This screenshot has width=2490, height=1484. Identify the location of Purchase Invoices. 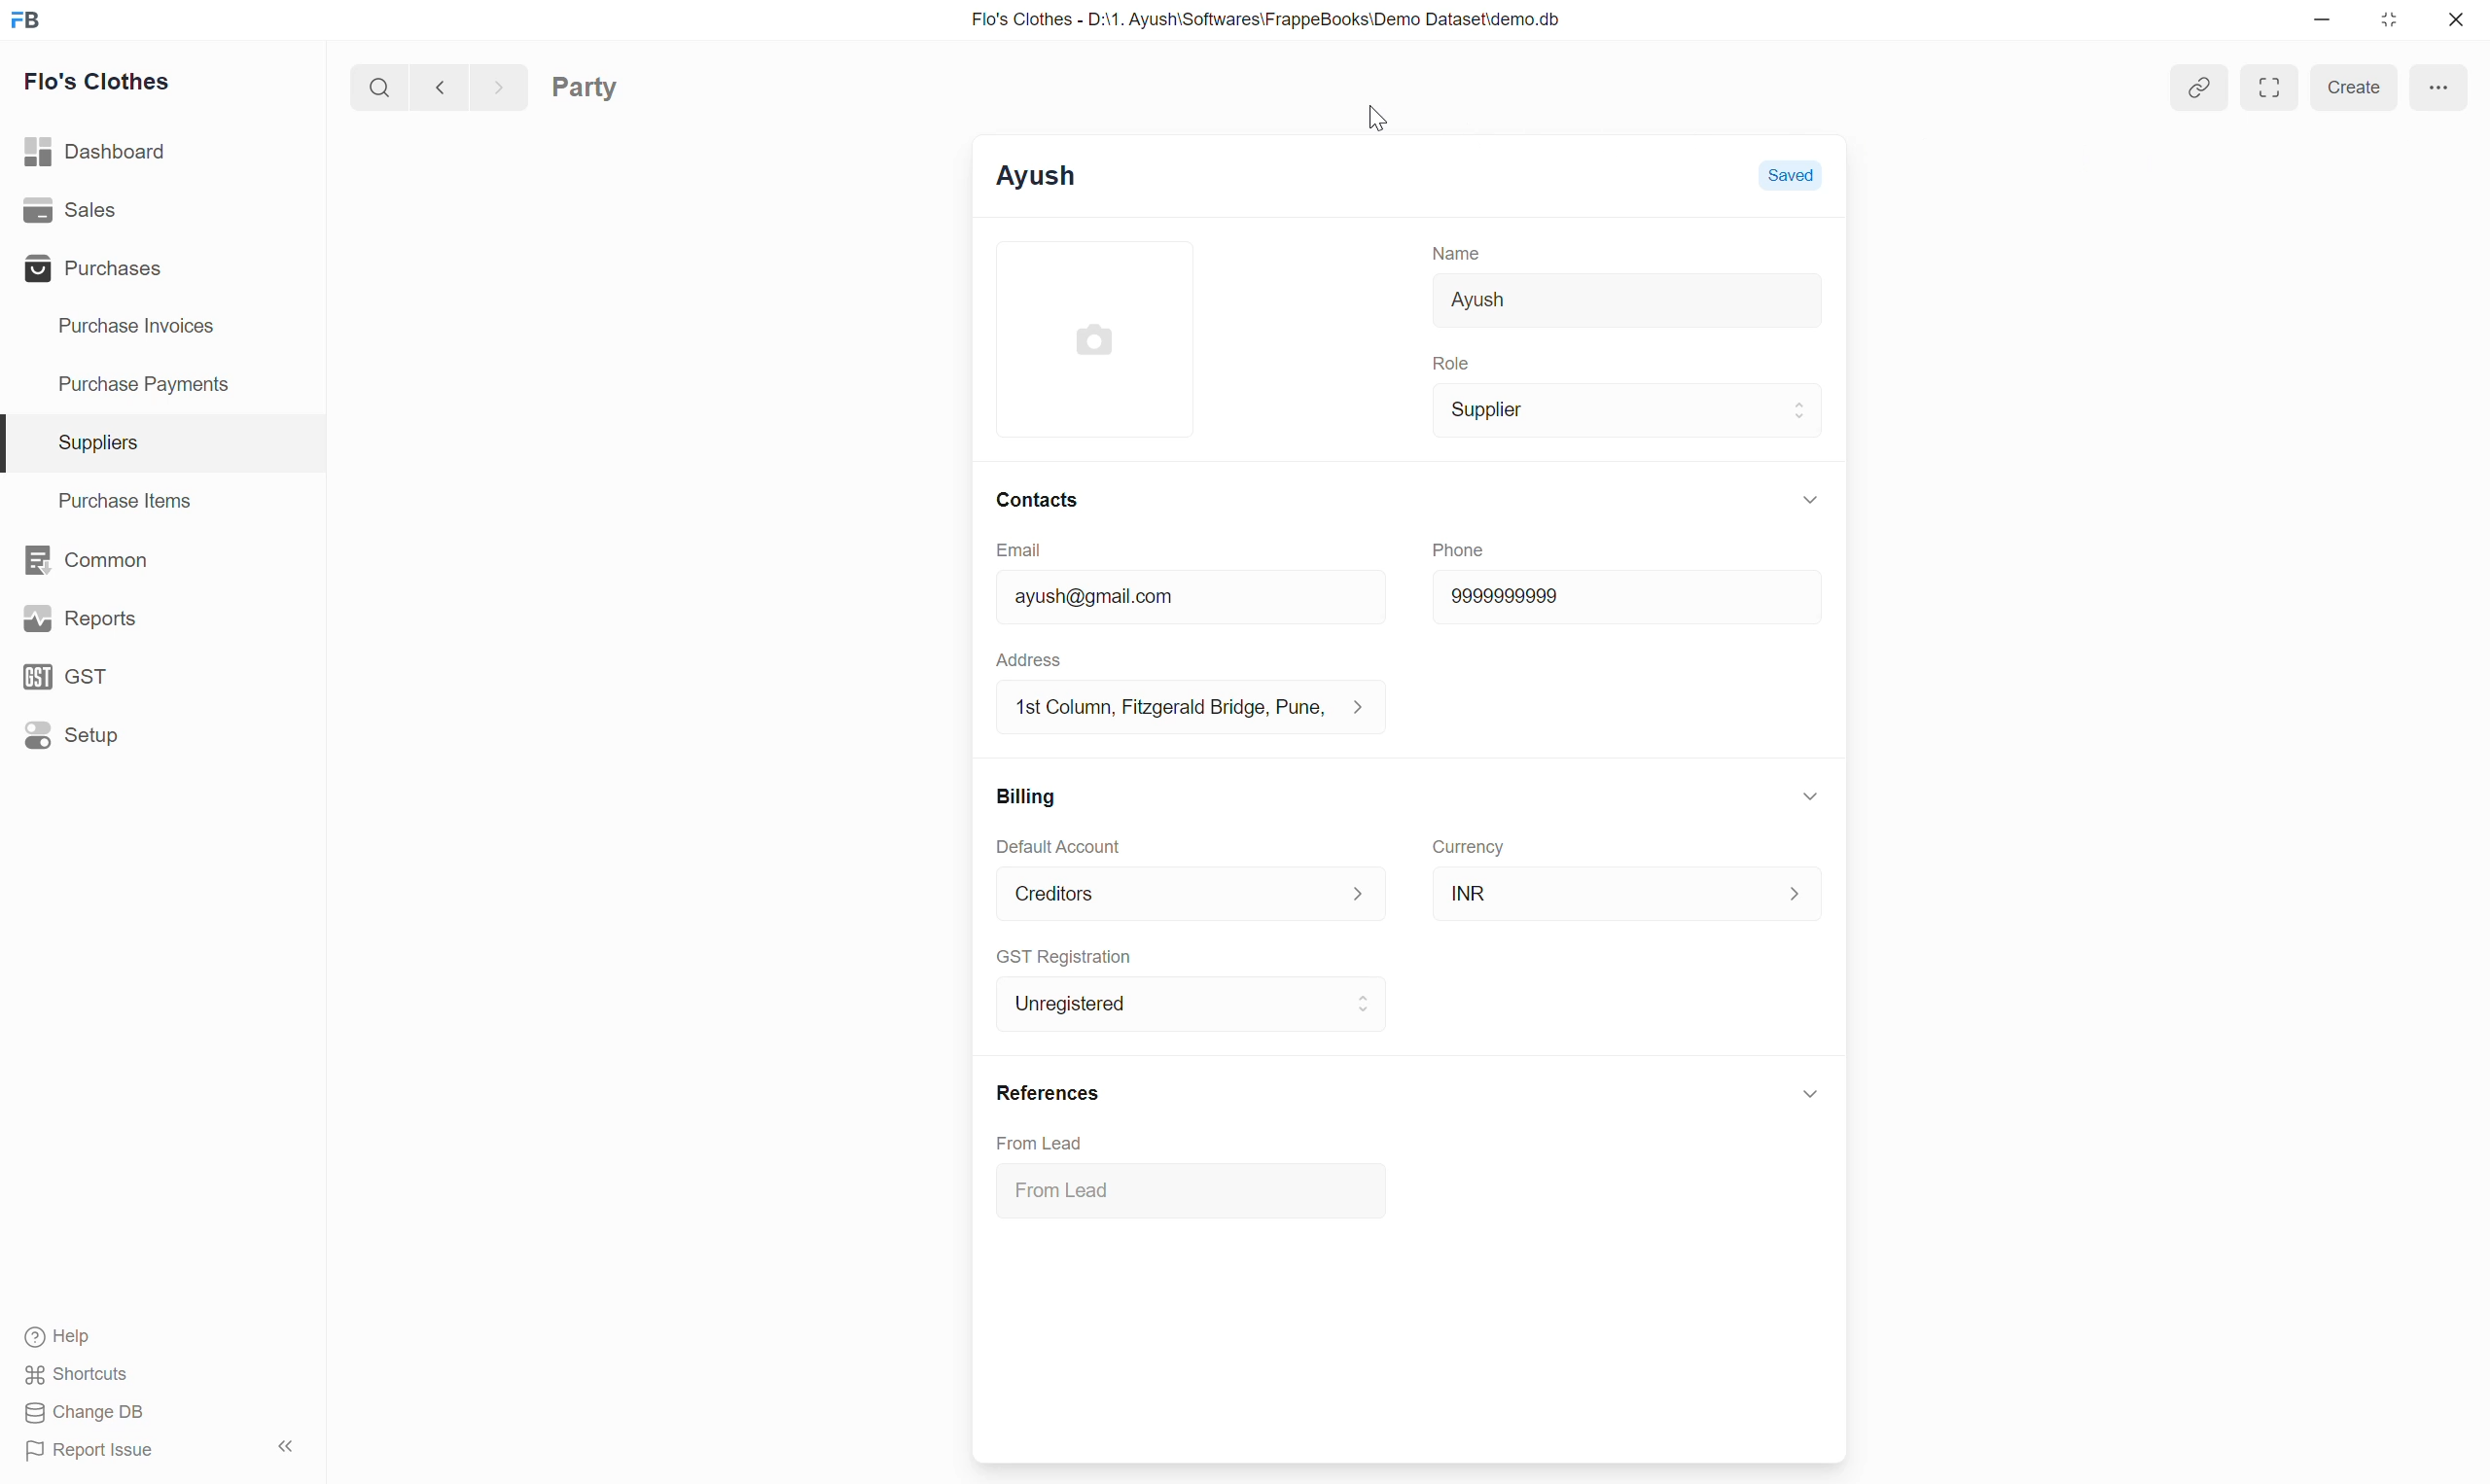
(161, 327).